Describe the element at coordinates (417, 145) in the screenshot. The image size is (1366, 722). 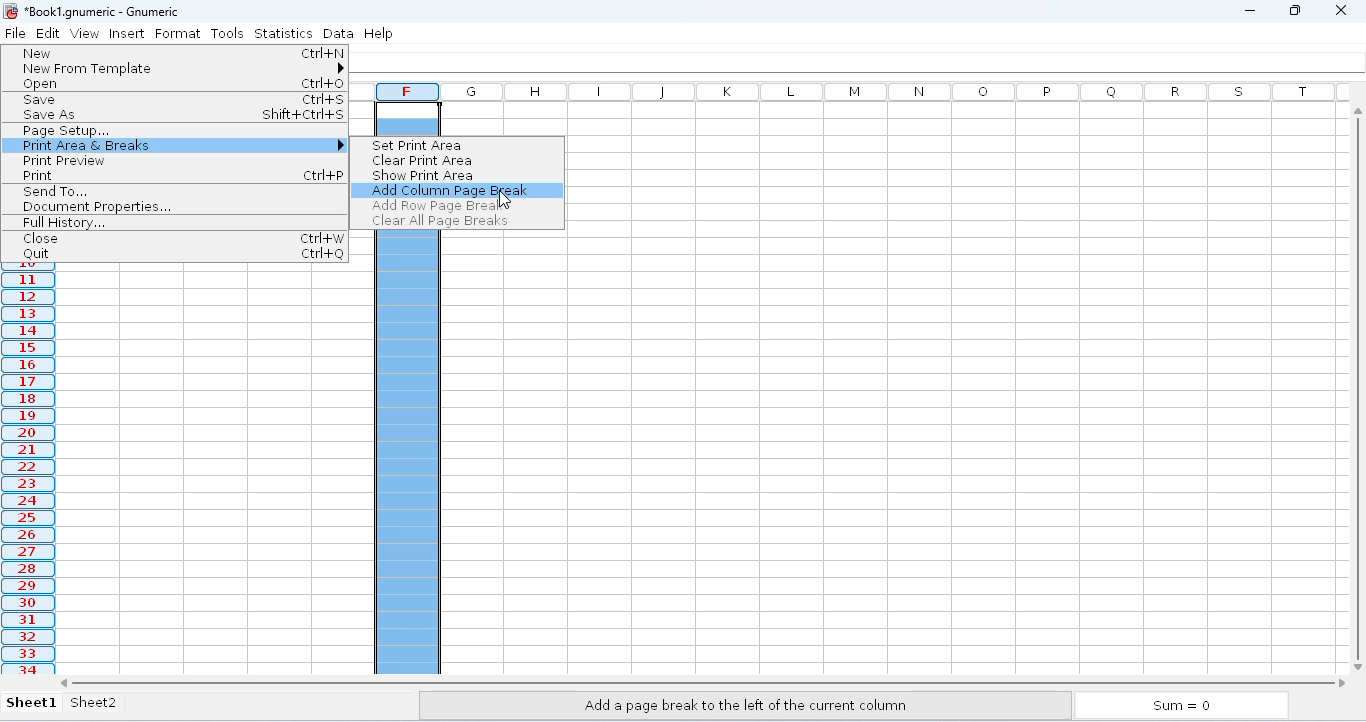
I see `set print area` at that location.